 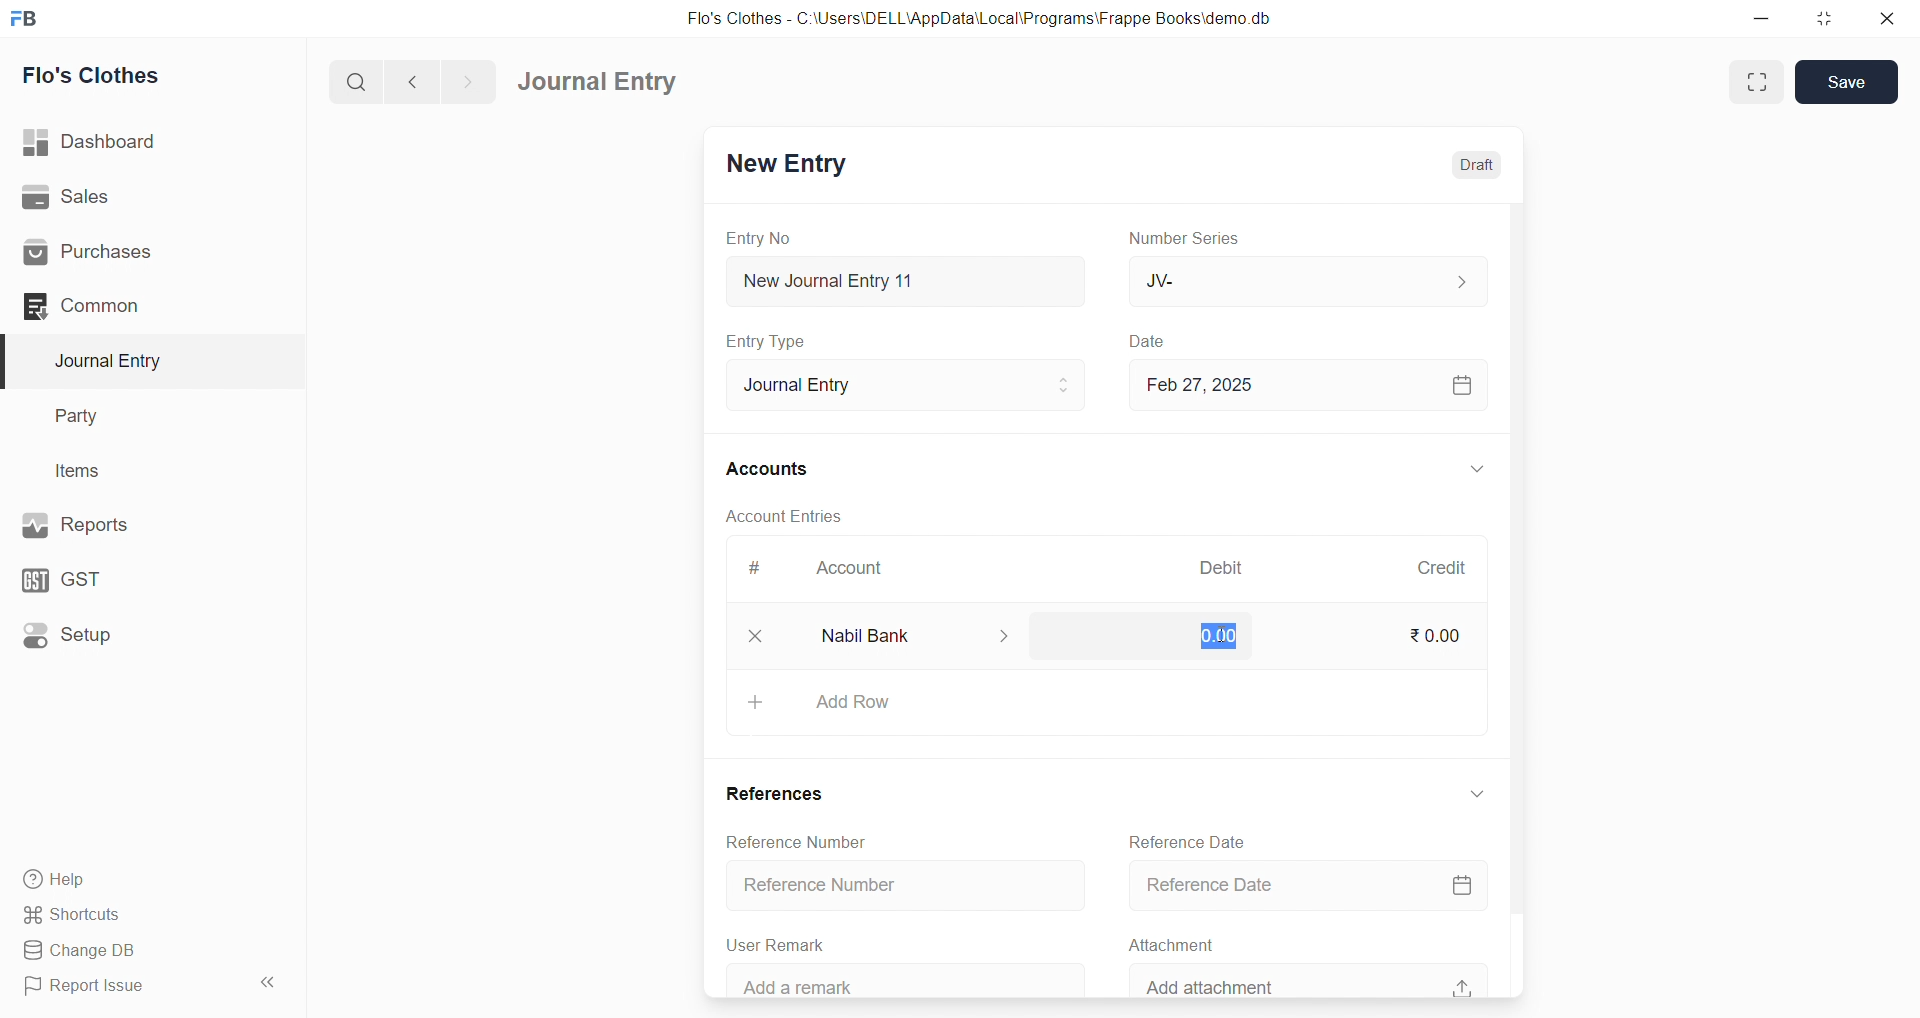 I want to click on References, so click(x=776, y=791).